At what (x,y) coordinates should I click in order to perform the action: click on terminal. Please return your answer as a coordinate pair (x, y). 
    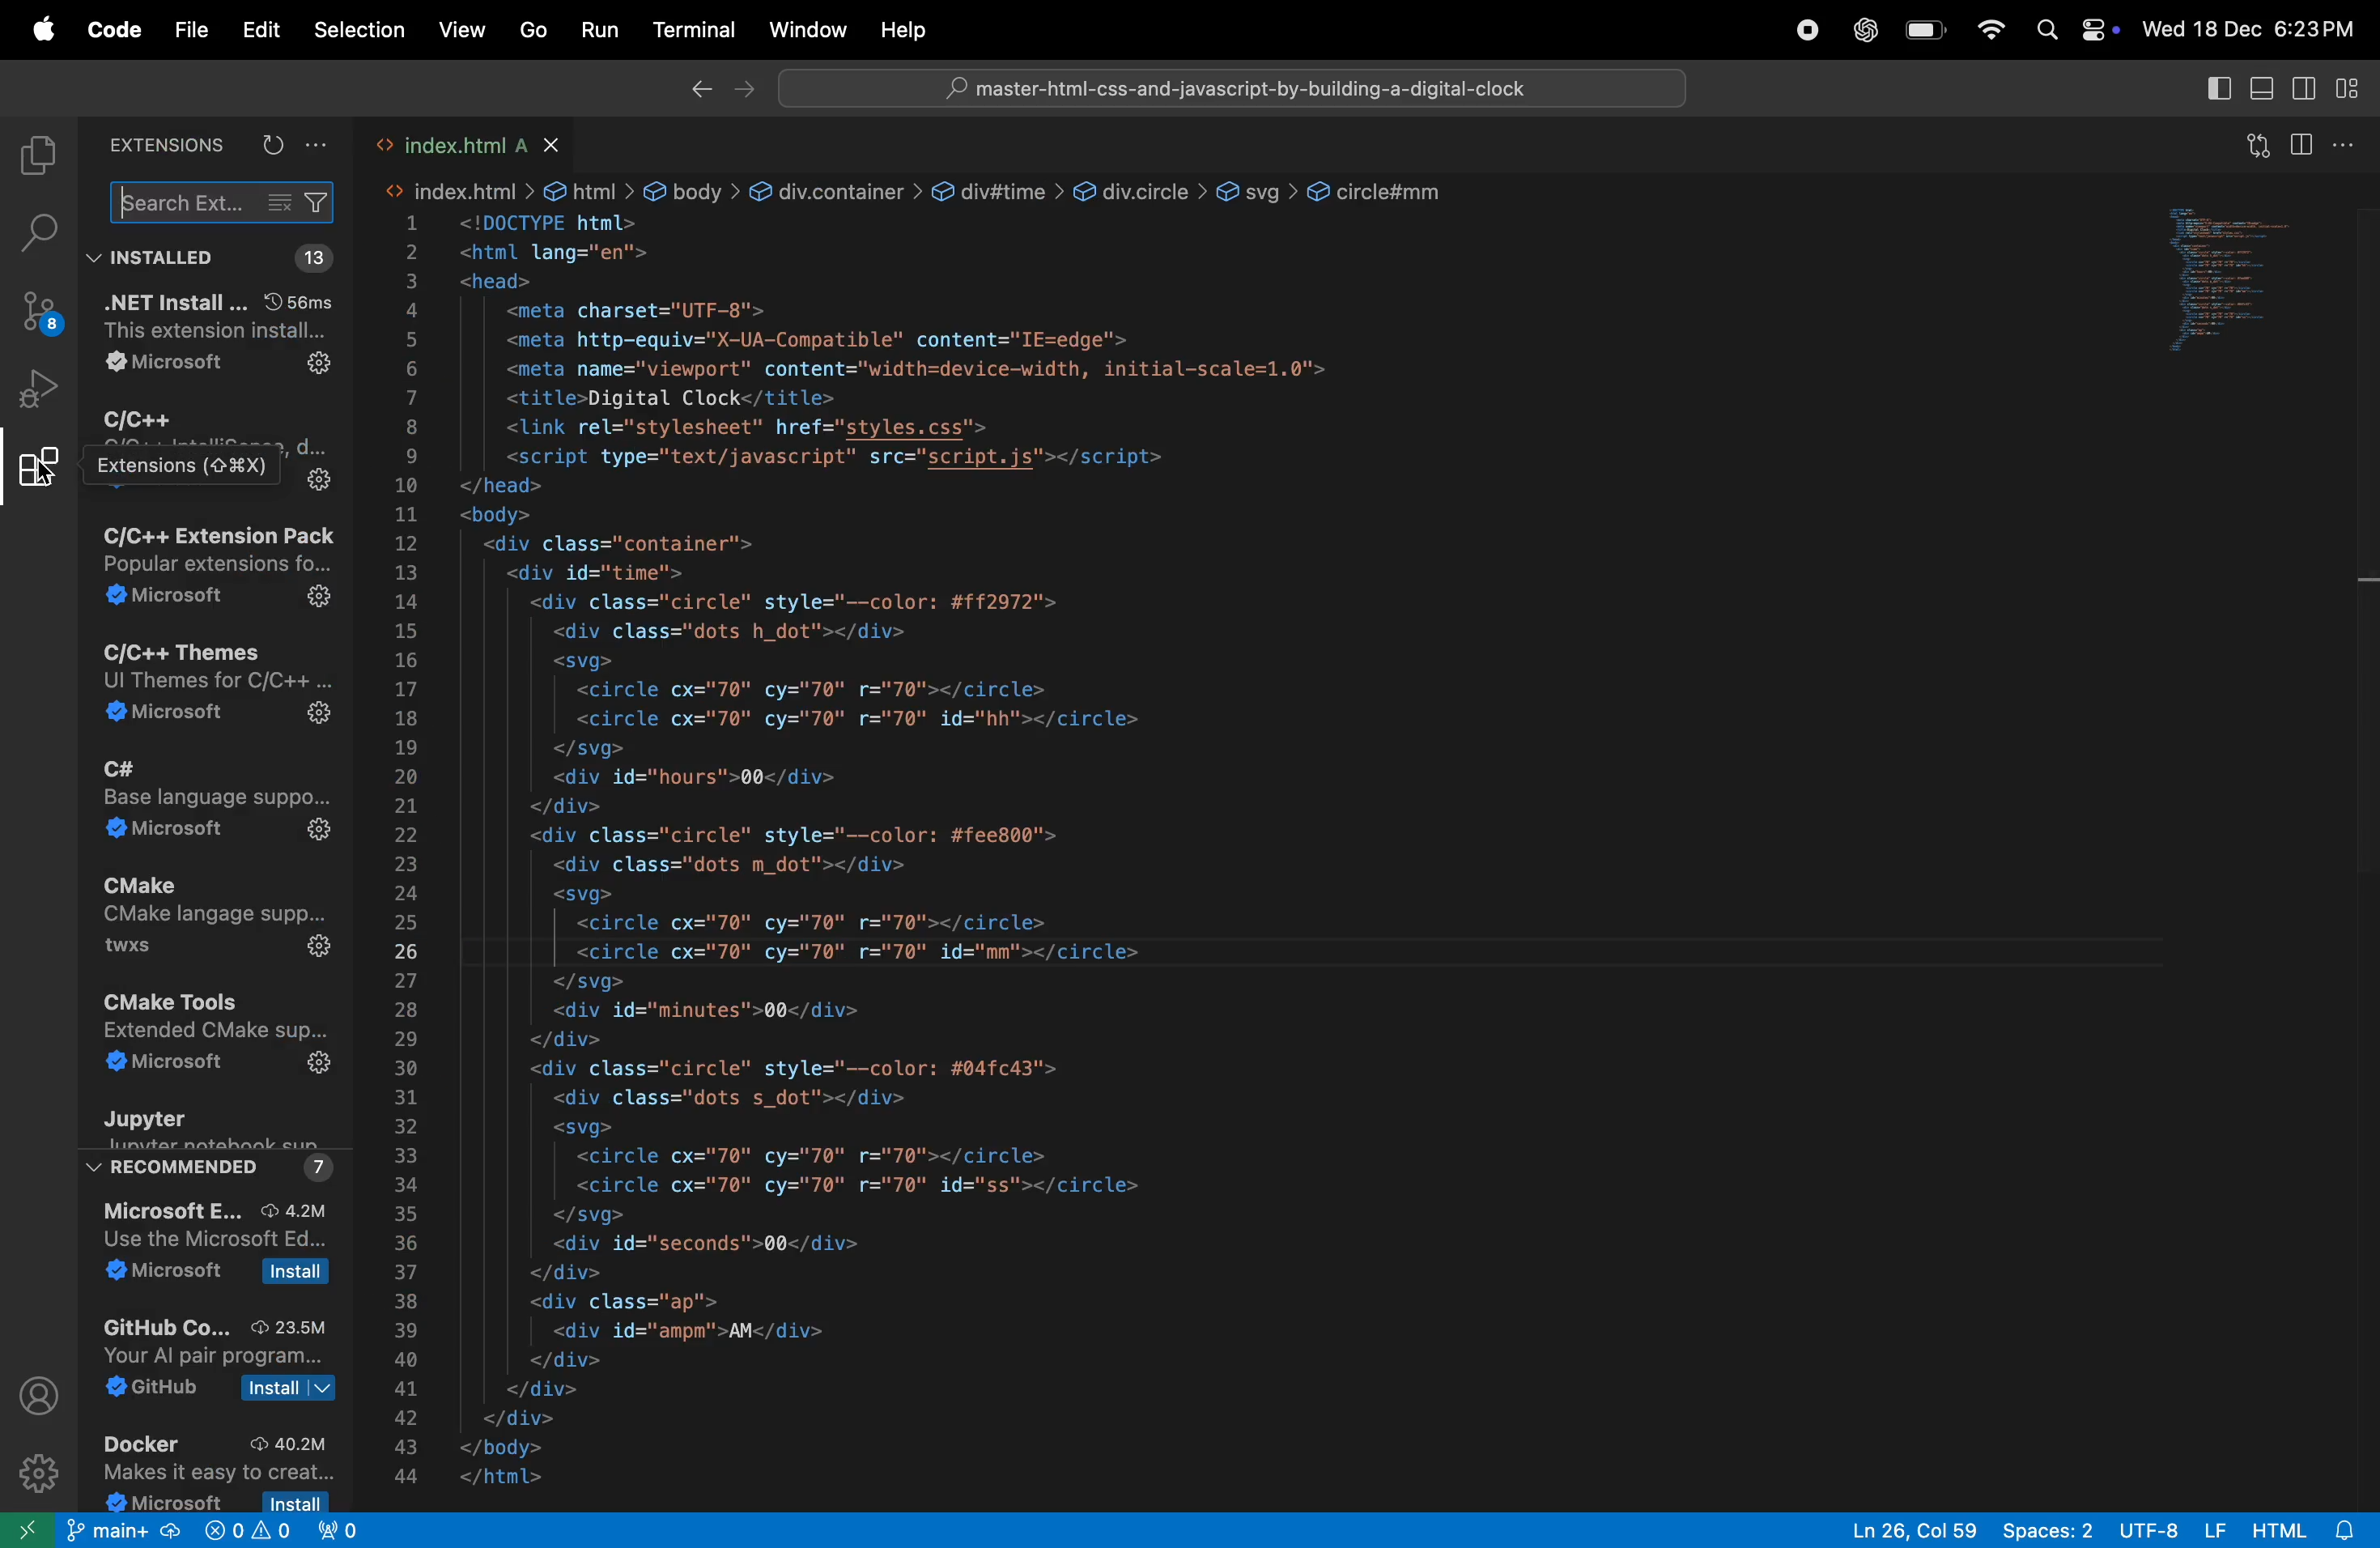
    Looking at the image, I should click on (688, 28).